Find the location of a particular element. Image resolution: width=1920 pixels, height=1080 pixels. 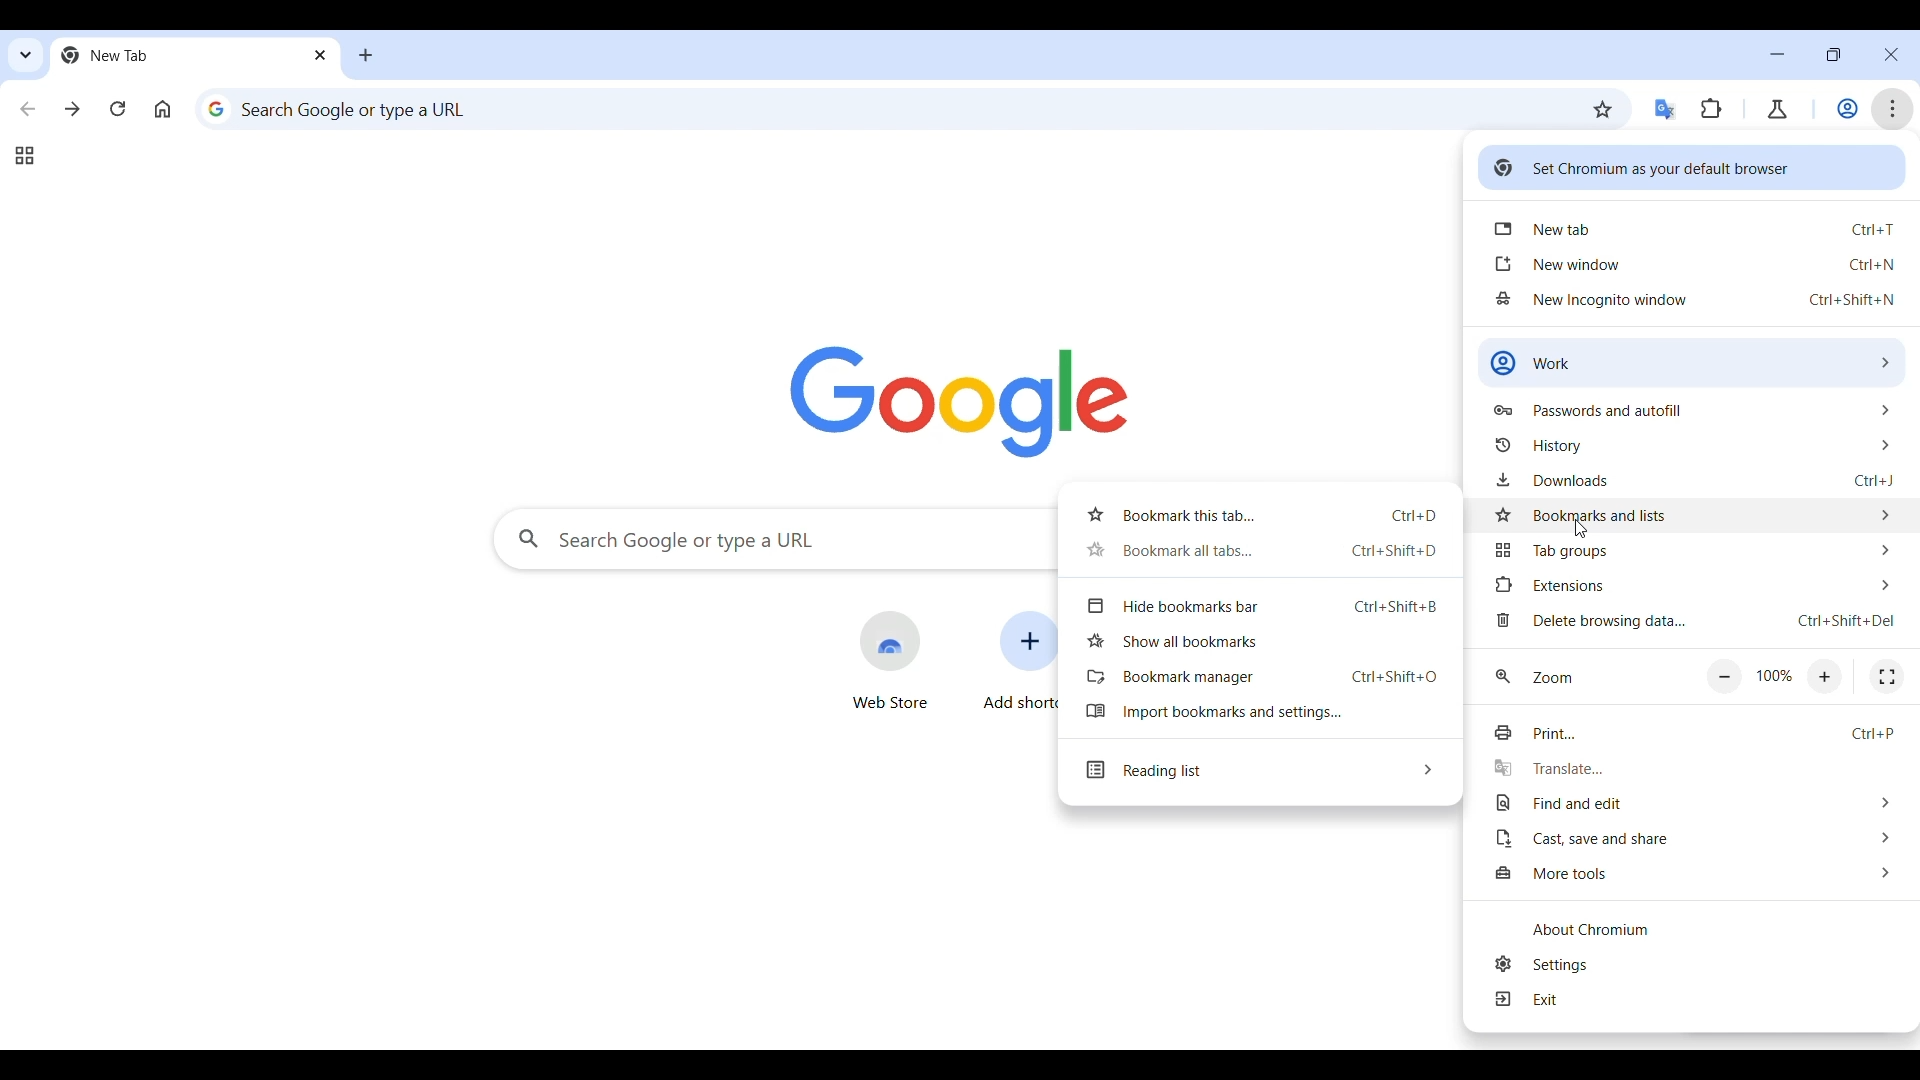

Downloads is located at coordinates (1694, 479).